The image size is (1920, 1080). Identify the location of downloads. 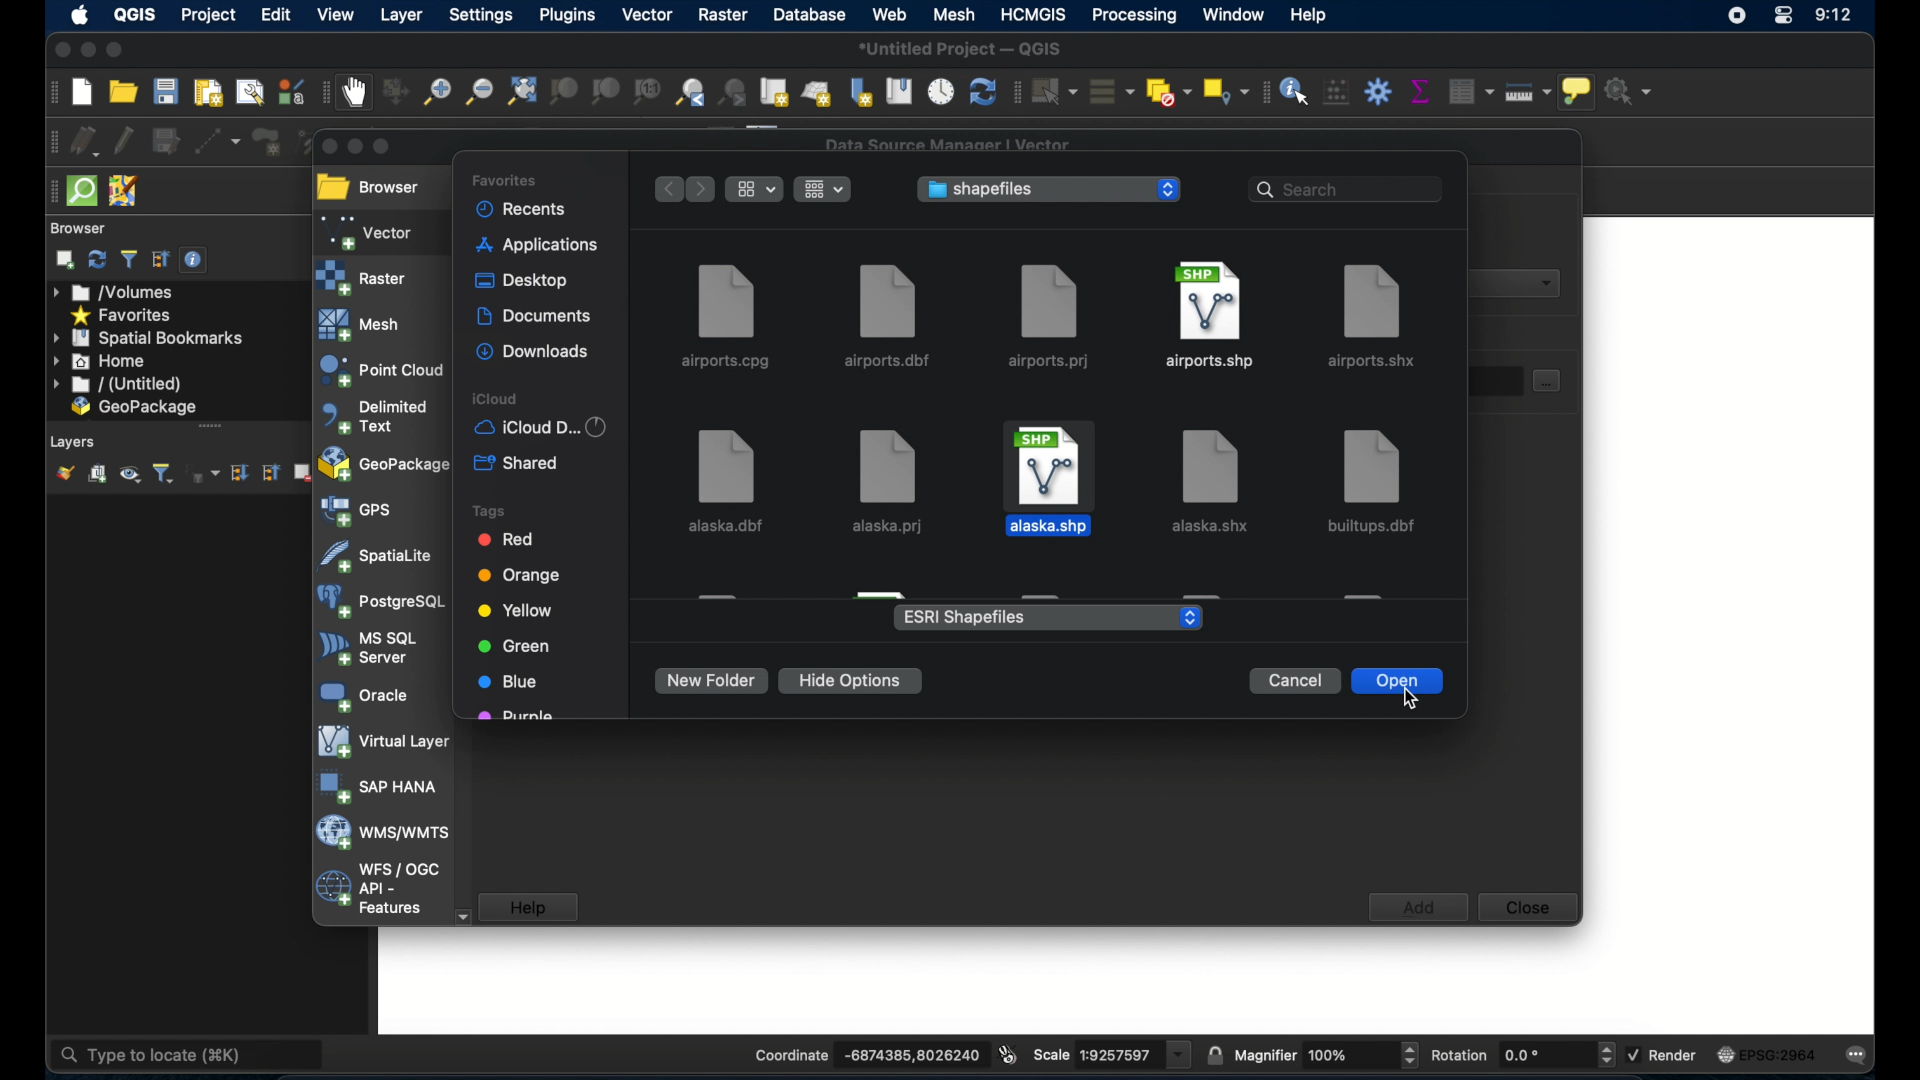
(533, 352).